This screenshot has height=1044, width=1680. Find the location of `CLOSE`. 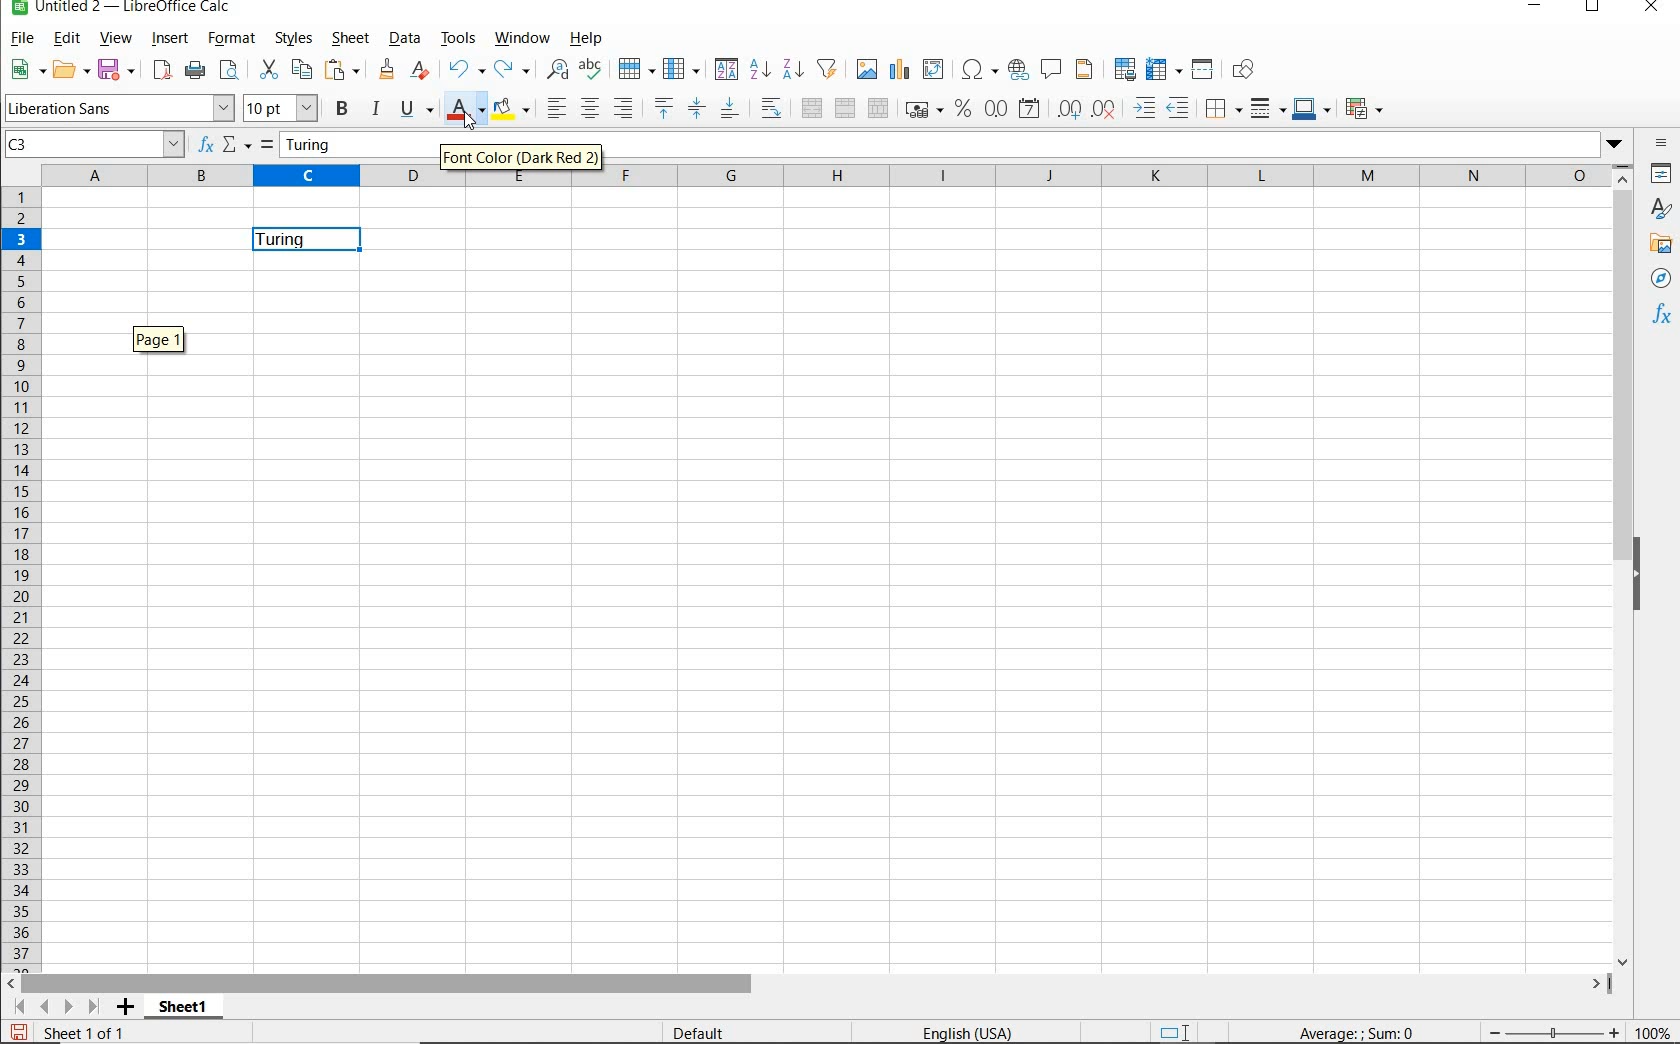

CLOSE is located at coordinates (1652, 10).